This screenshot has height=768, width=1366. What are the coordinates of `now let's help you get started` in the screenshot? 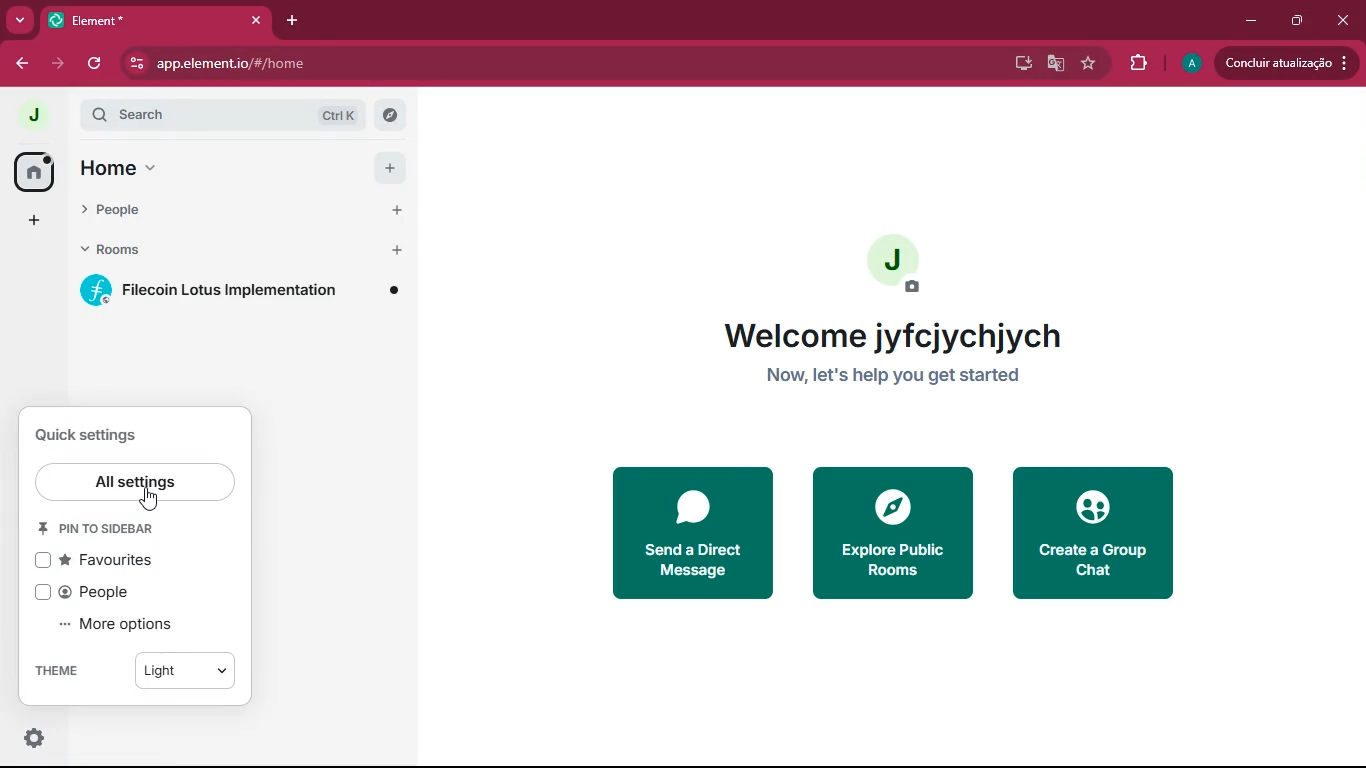 It's located at (901, 377).